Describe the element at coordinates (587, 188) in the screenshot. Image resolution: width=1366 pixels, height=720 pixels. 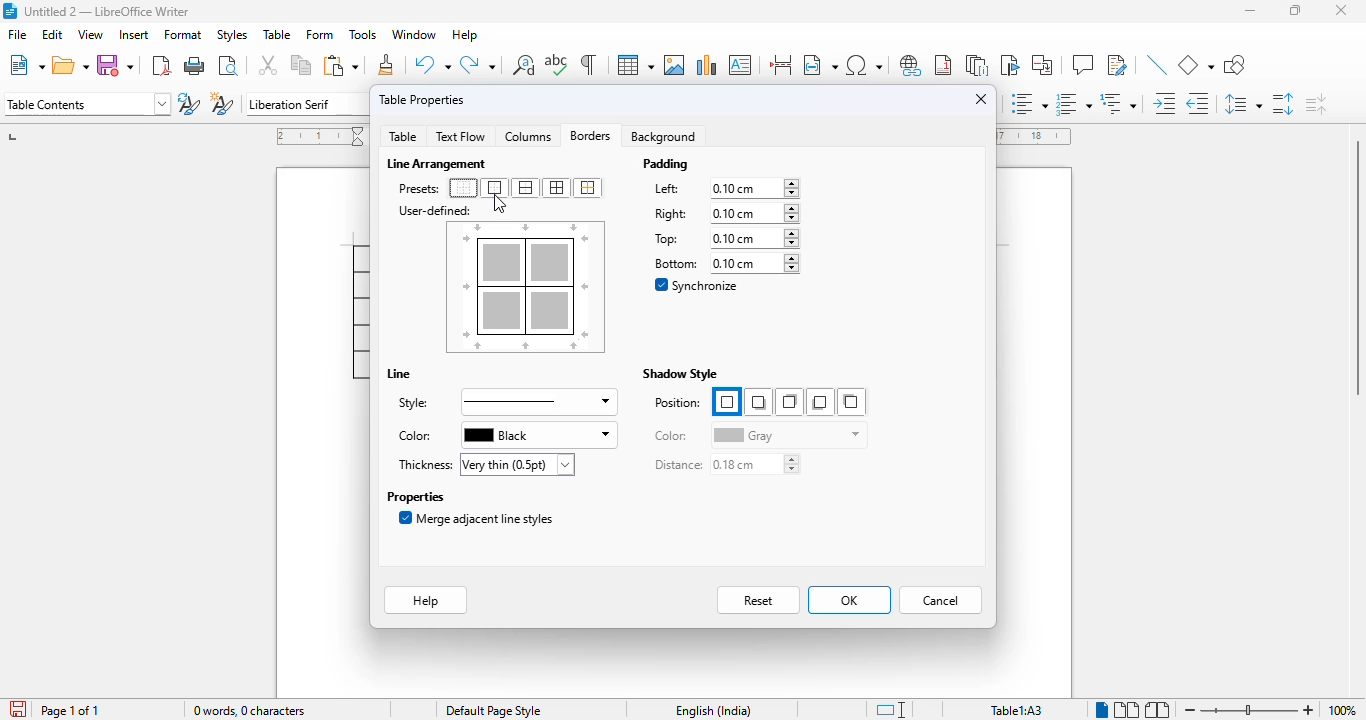
I see `outer border without changing inner lines` at that location.